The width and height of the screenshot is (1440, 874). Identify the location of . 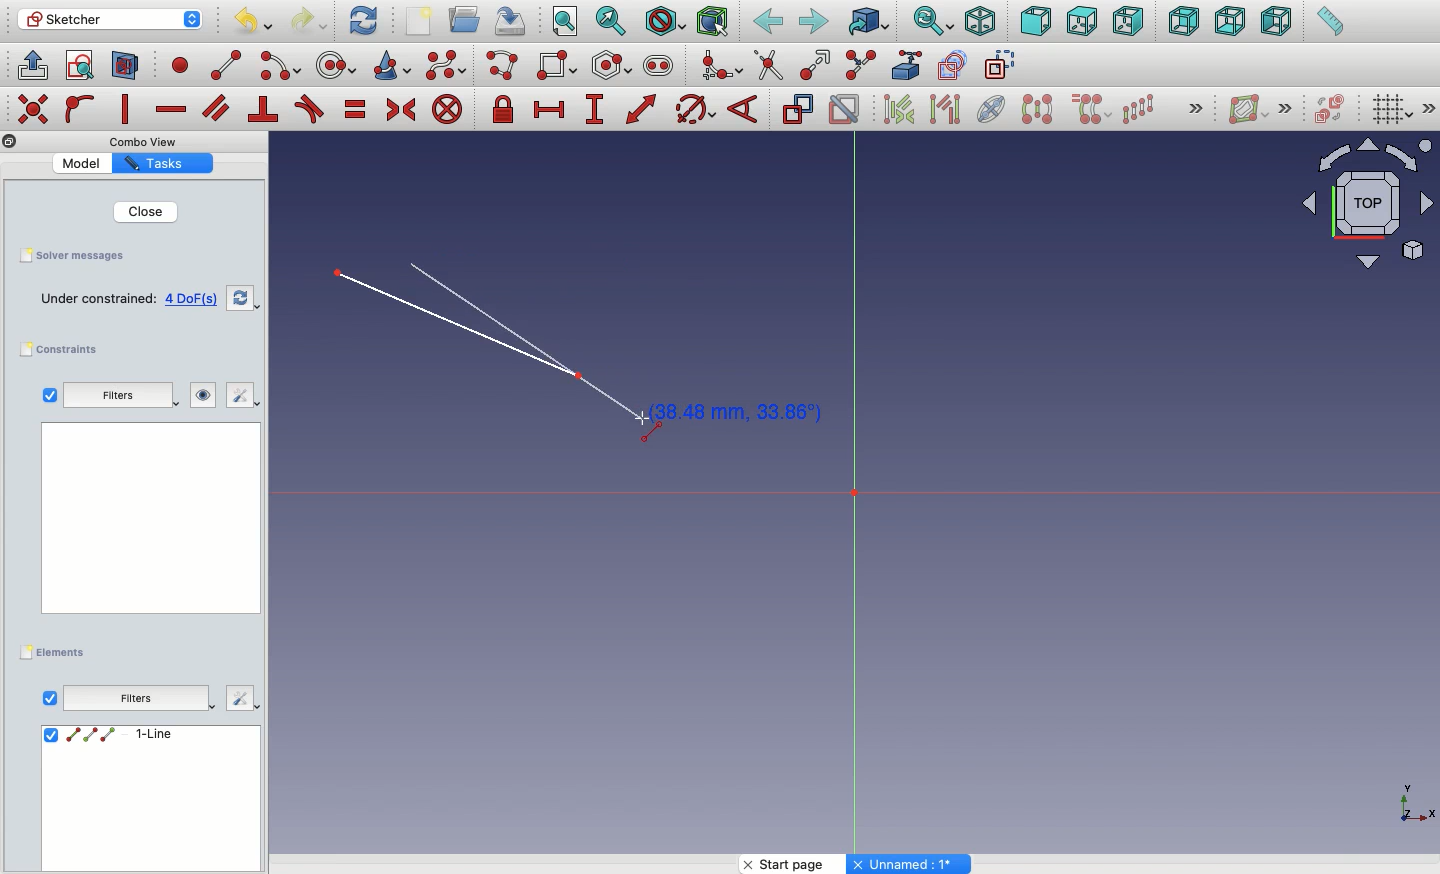
(146, 526).